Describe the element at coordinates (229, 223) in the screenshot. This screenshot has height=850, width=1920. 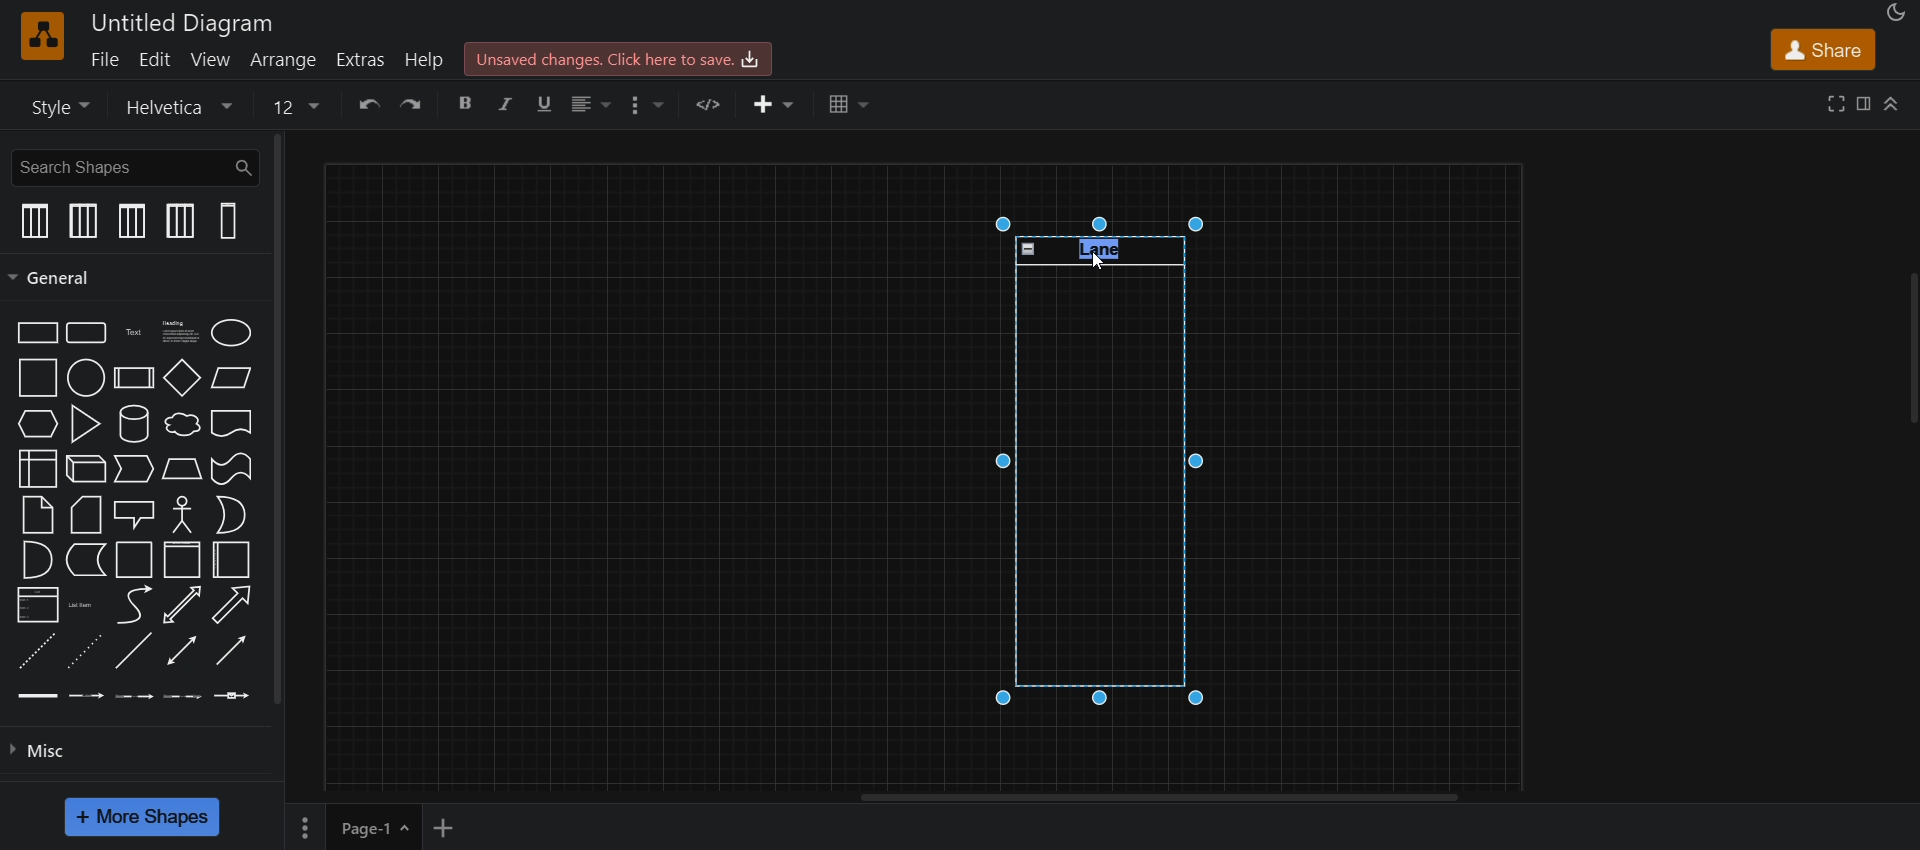
I see `vertical swimlanes` at that location.